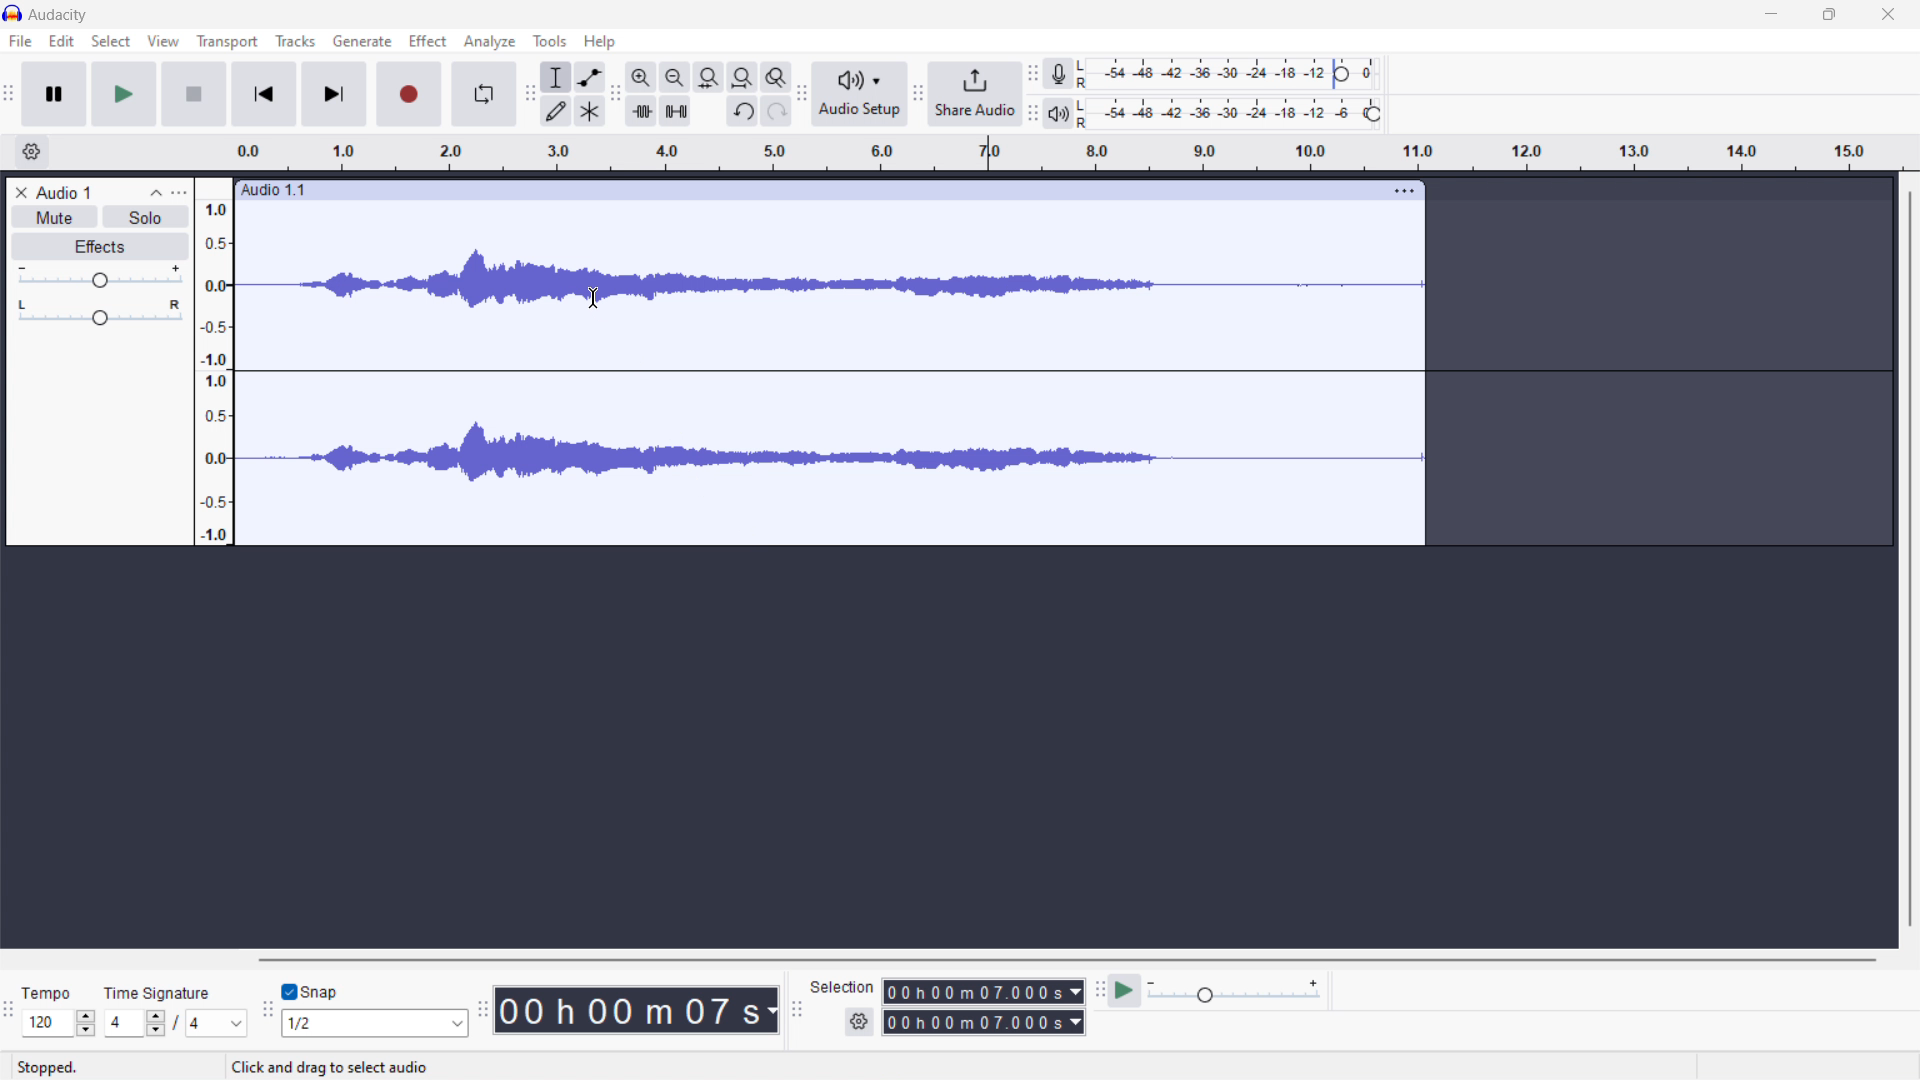 This screenshot has height=1080, width=1920. What do you see at coordinates (218, 1025) in the screenshot?
I see `4` at bounding box center [218, 1025].